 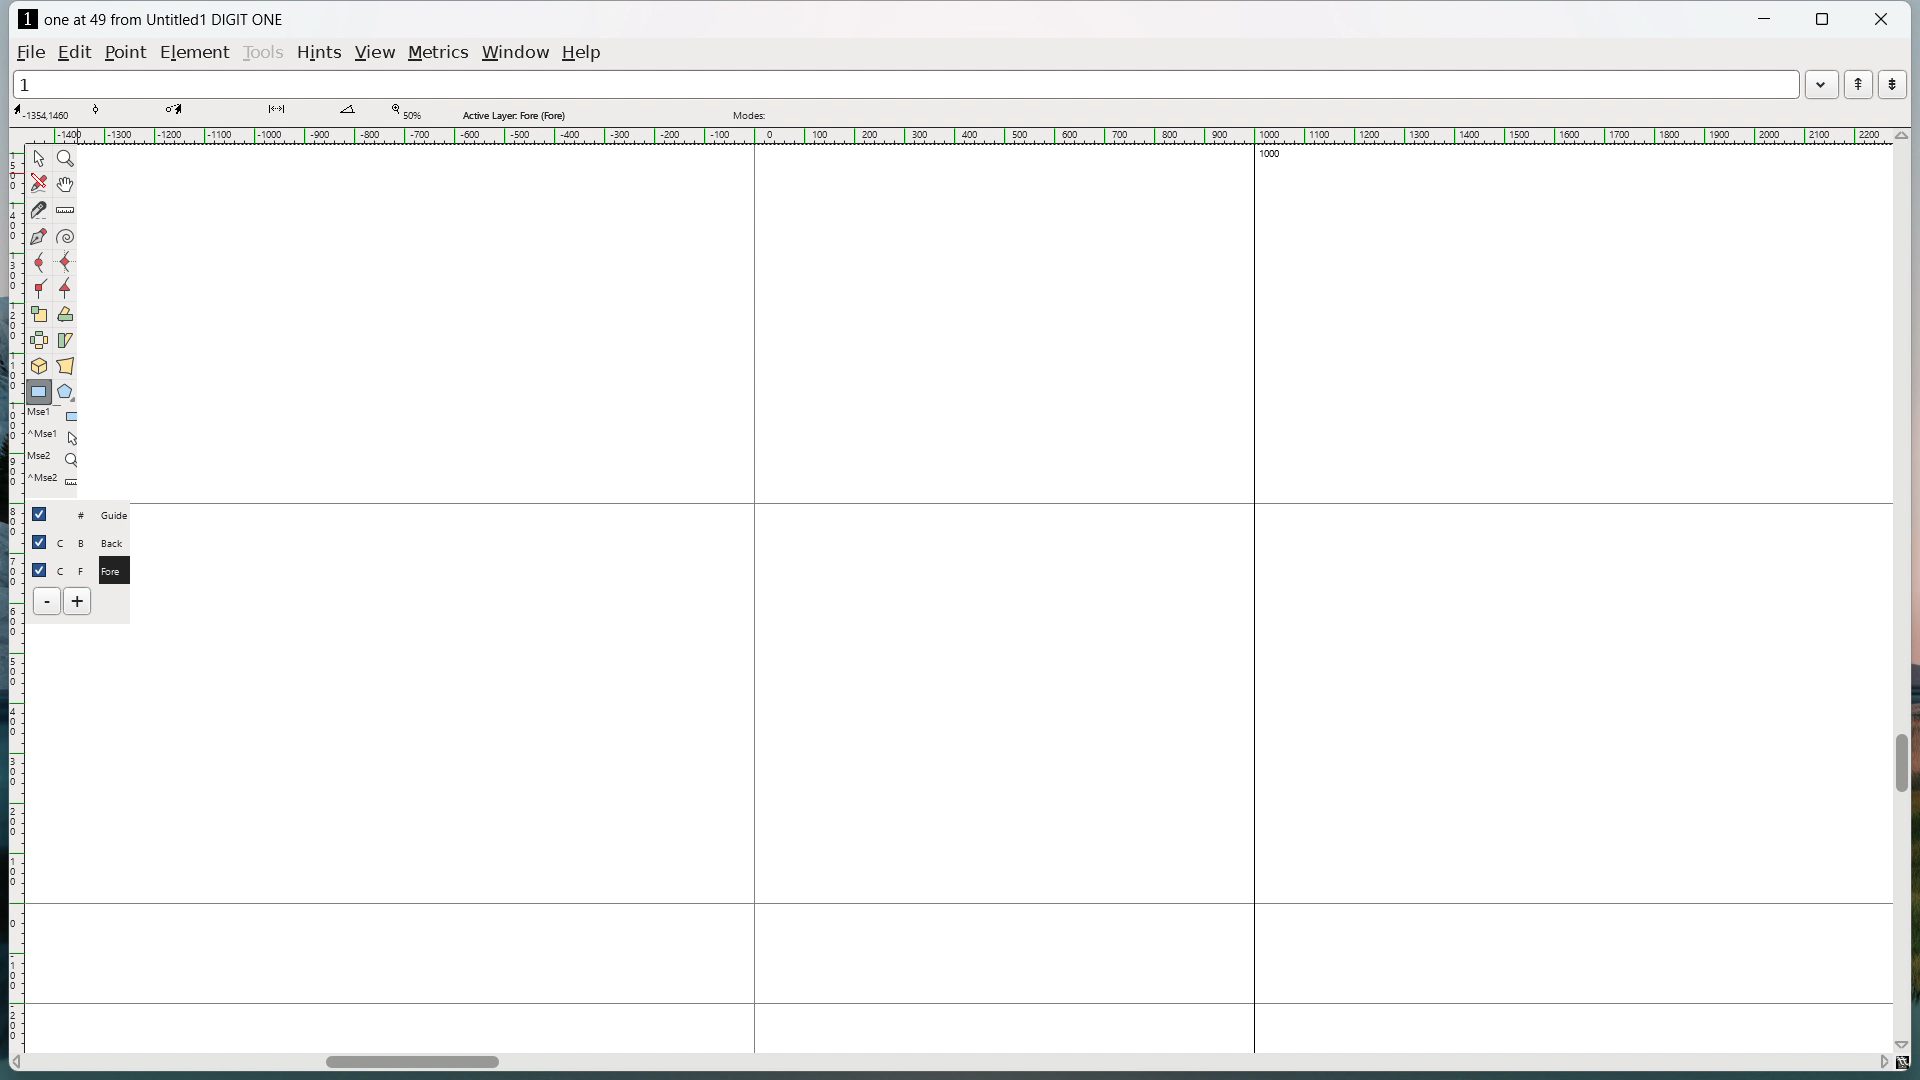 What do you see at coordinates (751, 115) in the screenshot?
I see `modes` at bounding box center [751, 115].